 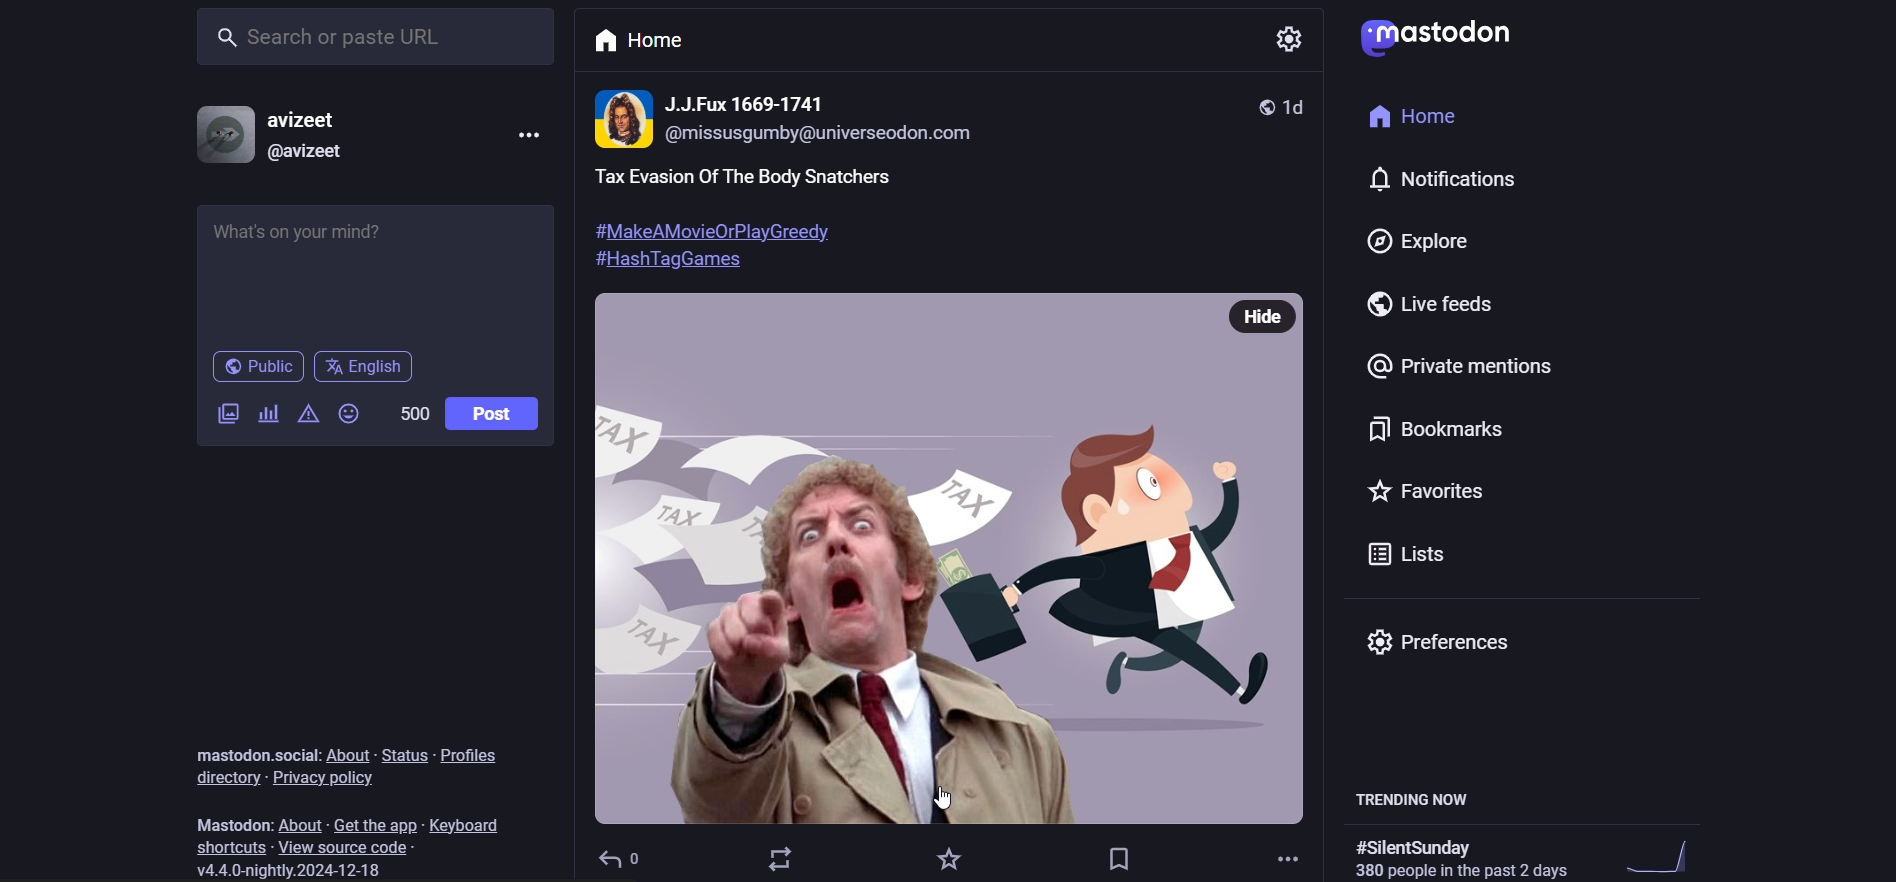 What do you see at coordinates (348, 846) in the screenshot?
I see `source code` at bounding box center [348, 846].